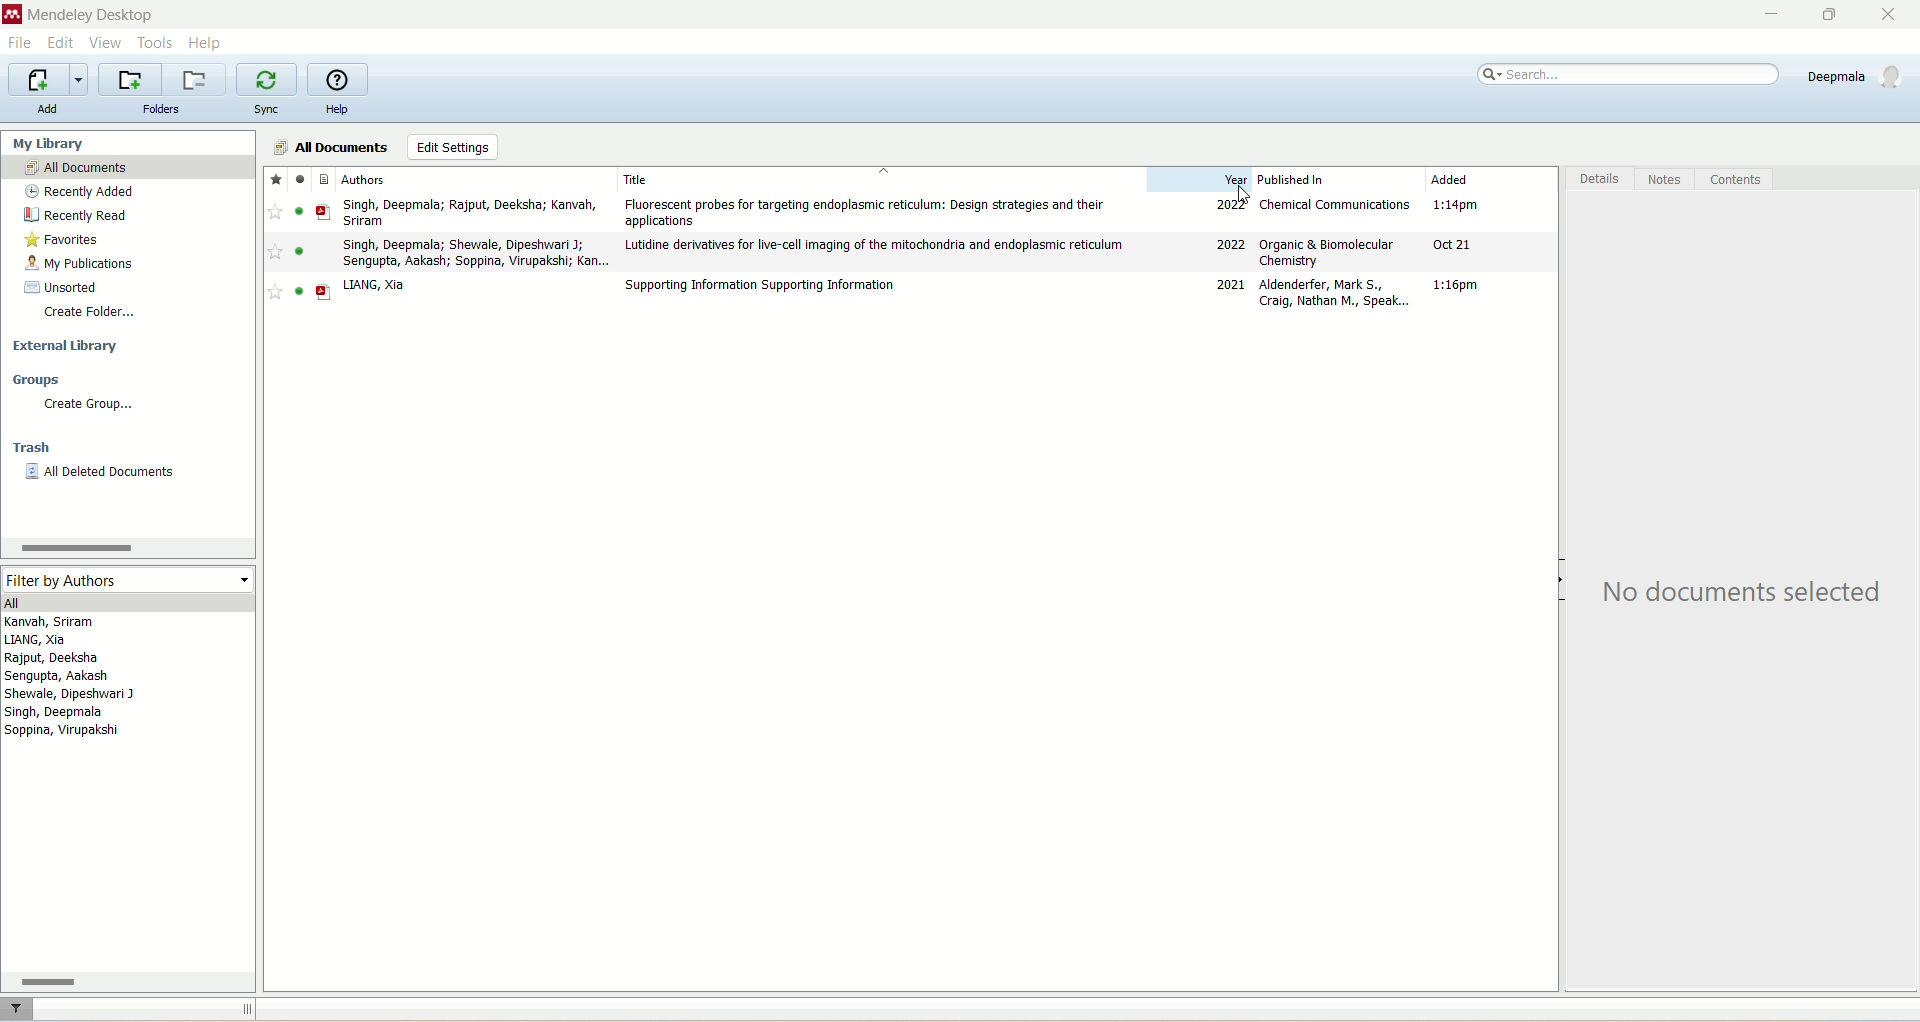  Describe the element at coordinates (324, 210) in the screenshot. I see `PDF` at that location.